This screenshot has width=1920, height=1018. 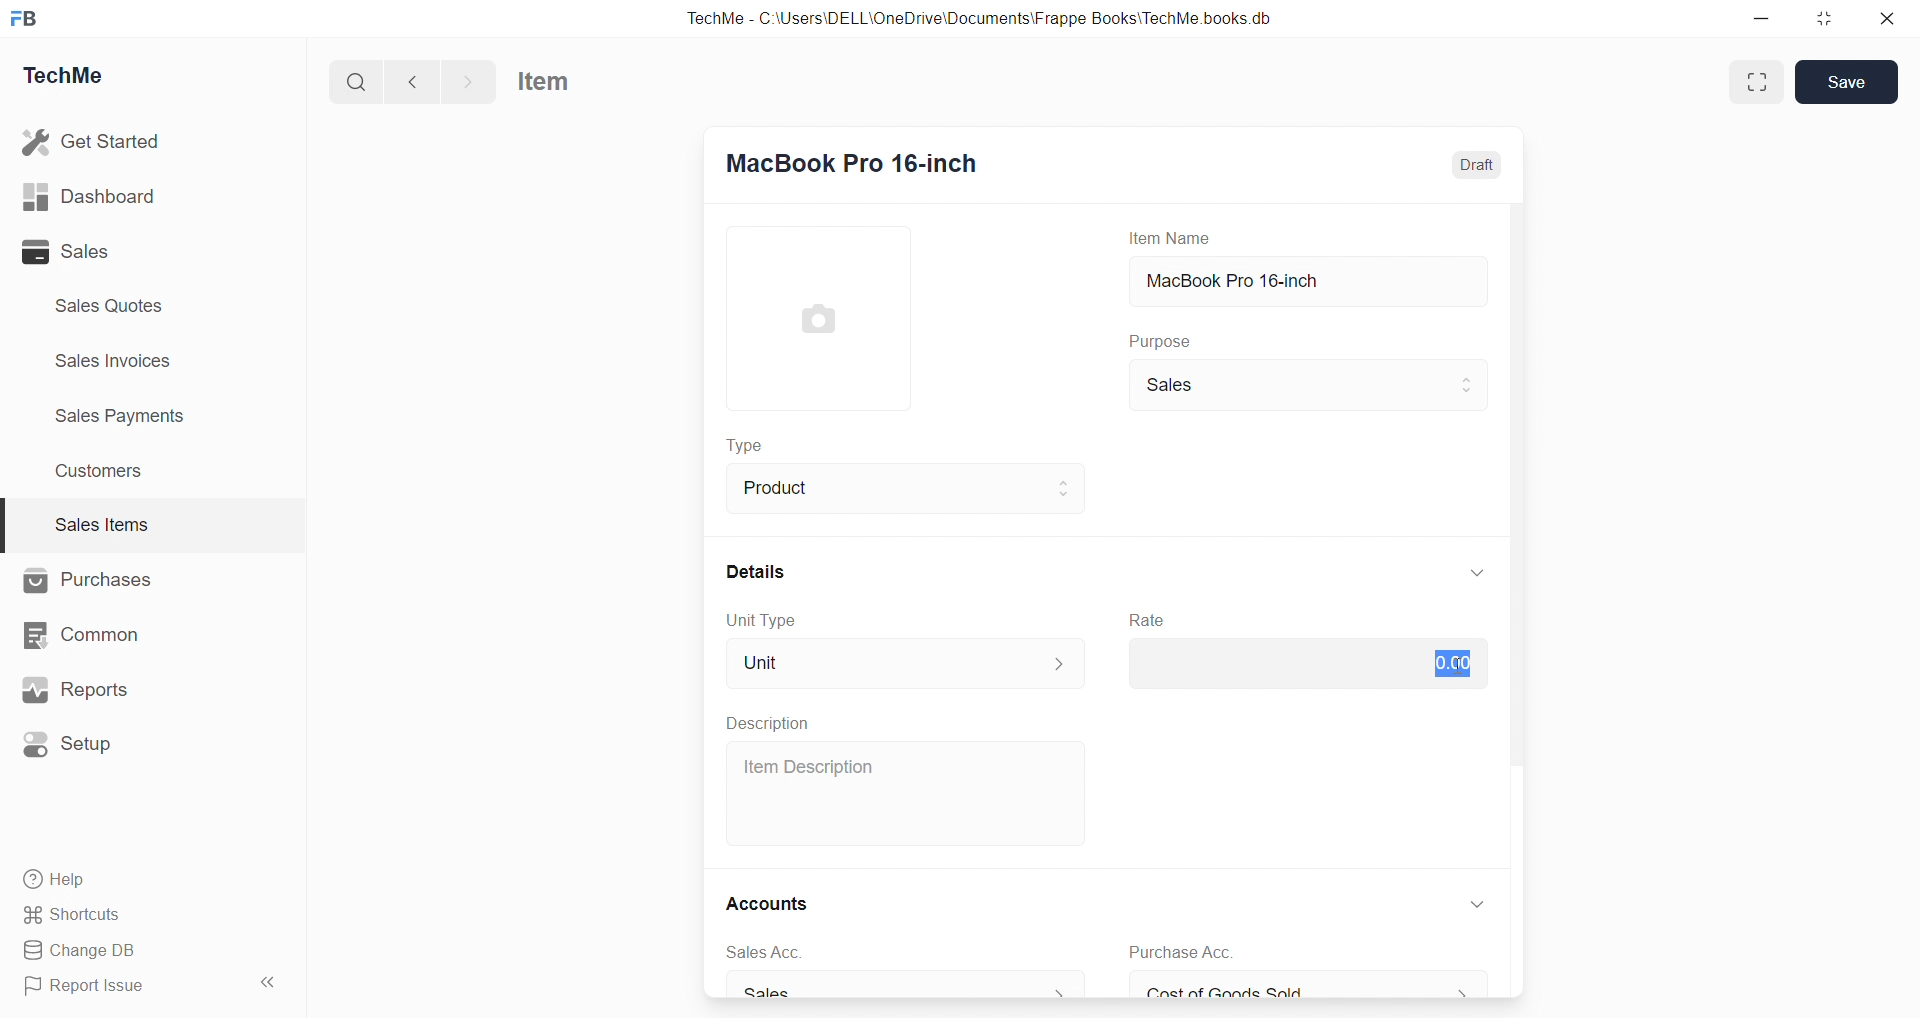 I want to click on Details, so click(x=756, y=572).